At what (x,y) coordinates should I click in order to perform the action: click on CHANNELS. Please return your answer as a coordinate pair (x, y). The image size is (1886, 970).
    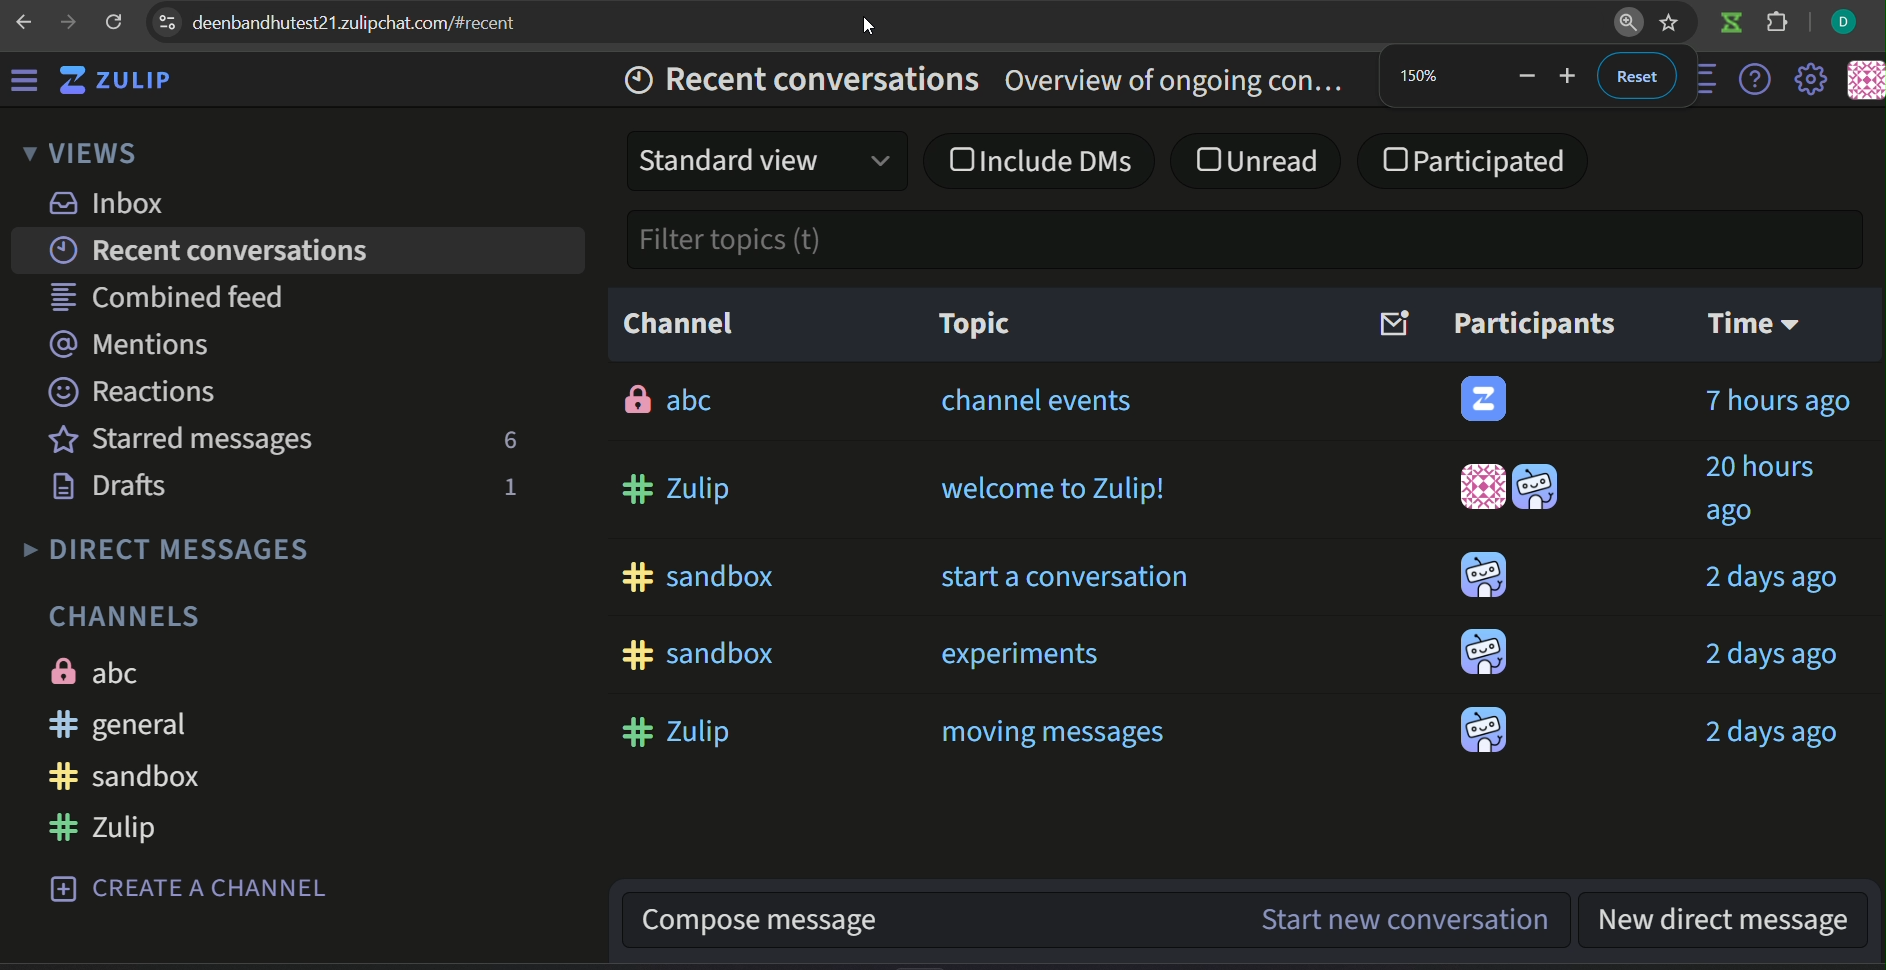
    Looking at the image, I should click on (131, 616).